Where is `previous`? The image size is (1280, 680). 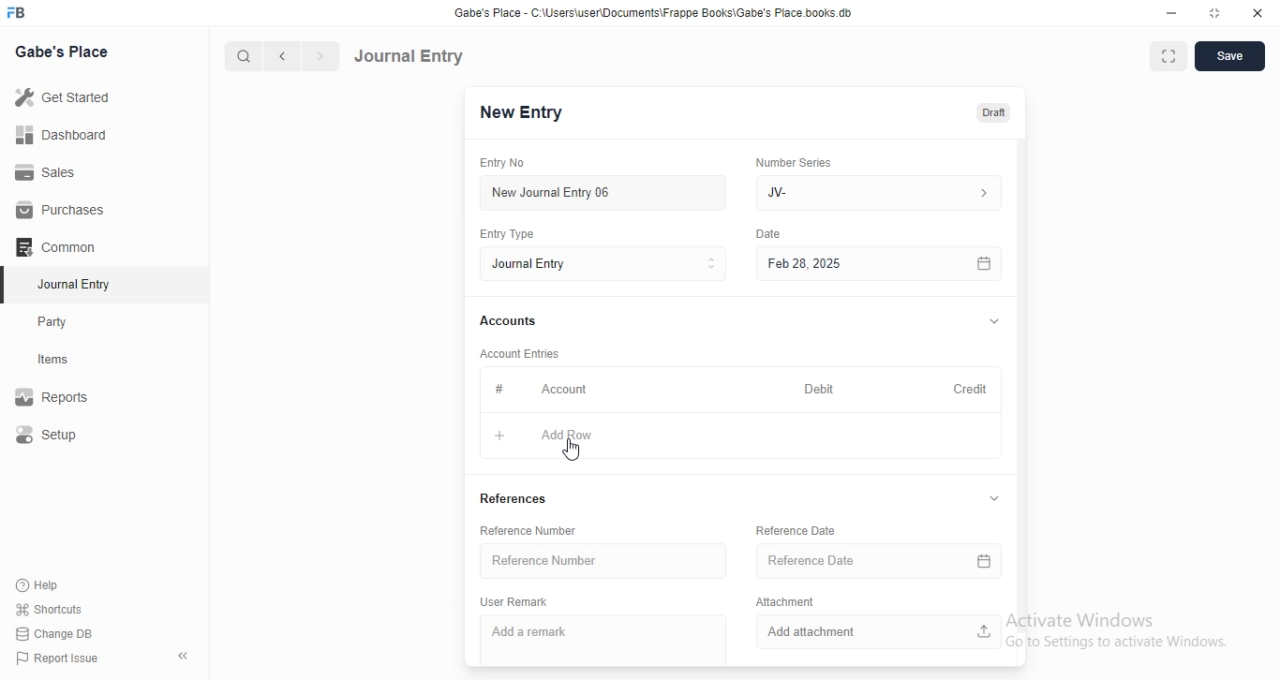
previous is located at coordinates (279, 56).